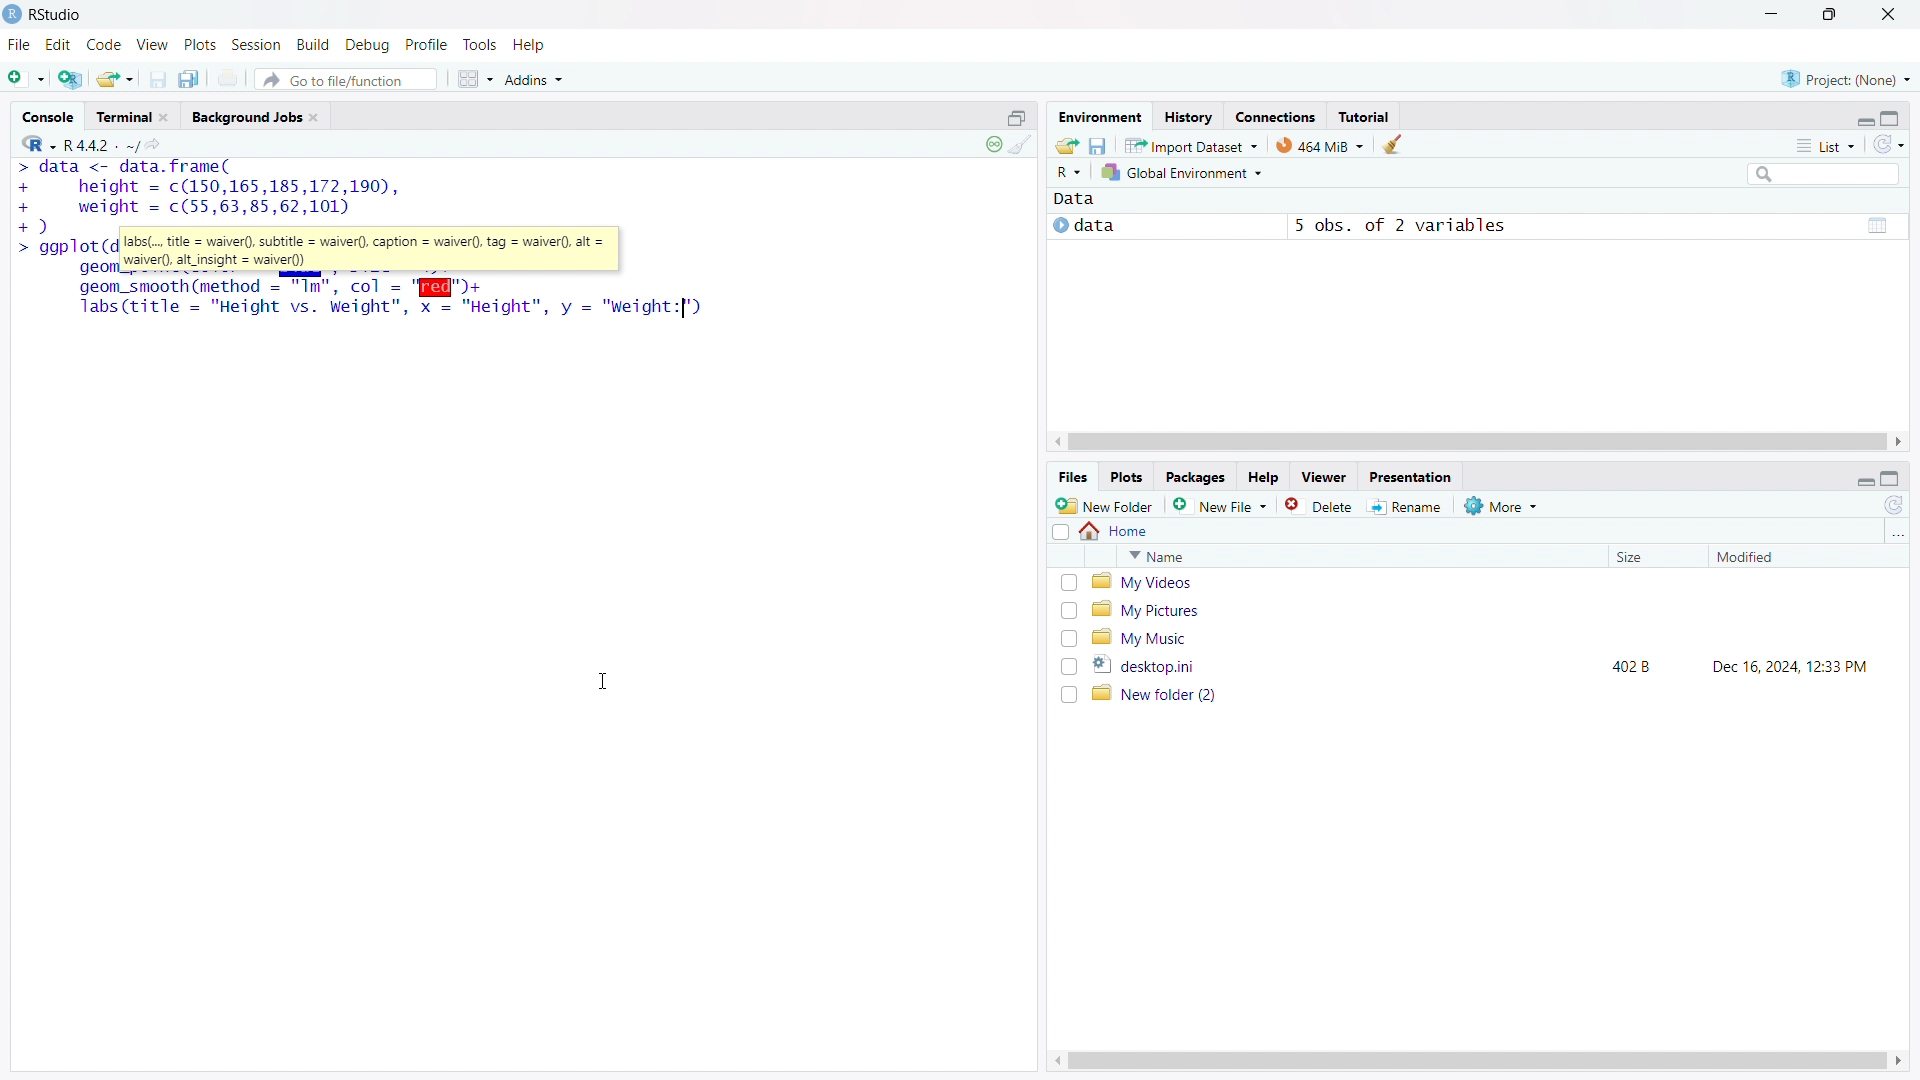  I want to click on my pictures, so click(1491, 609).